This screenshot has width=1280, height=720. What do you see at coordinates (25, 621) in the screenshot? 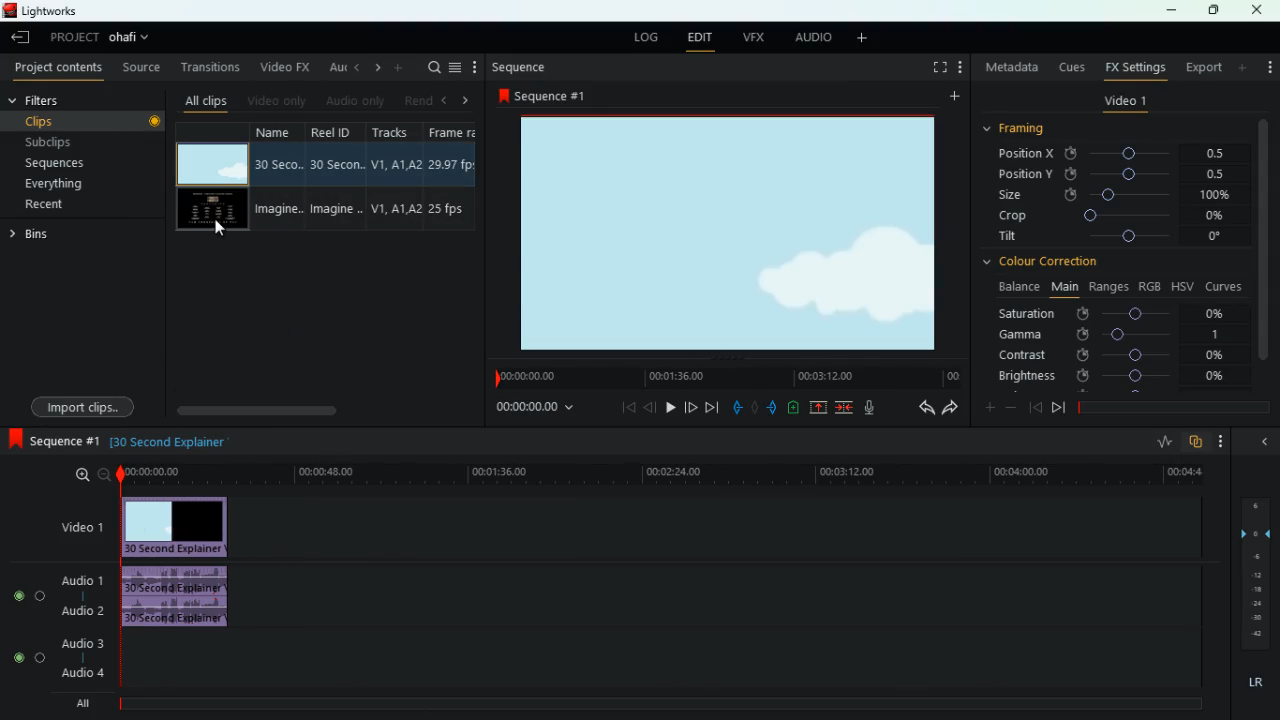
I see `radio button` at bounding box center [25, 621].